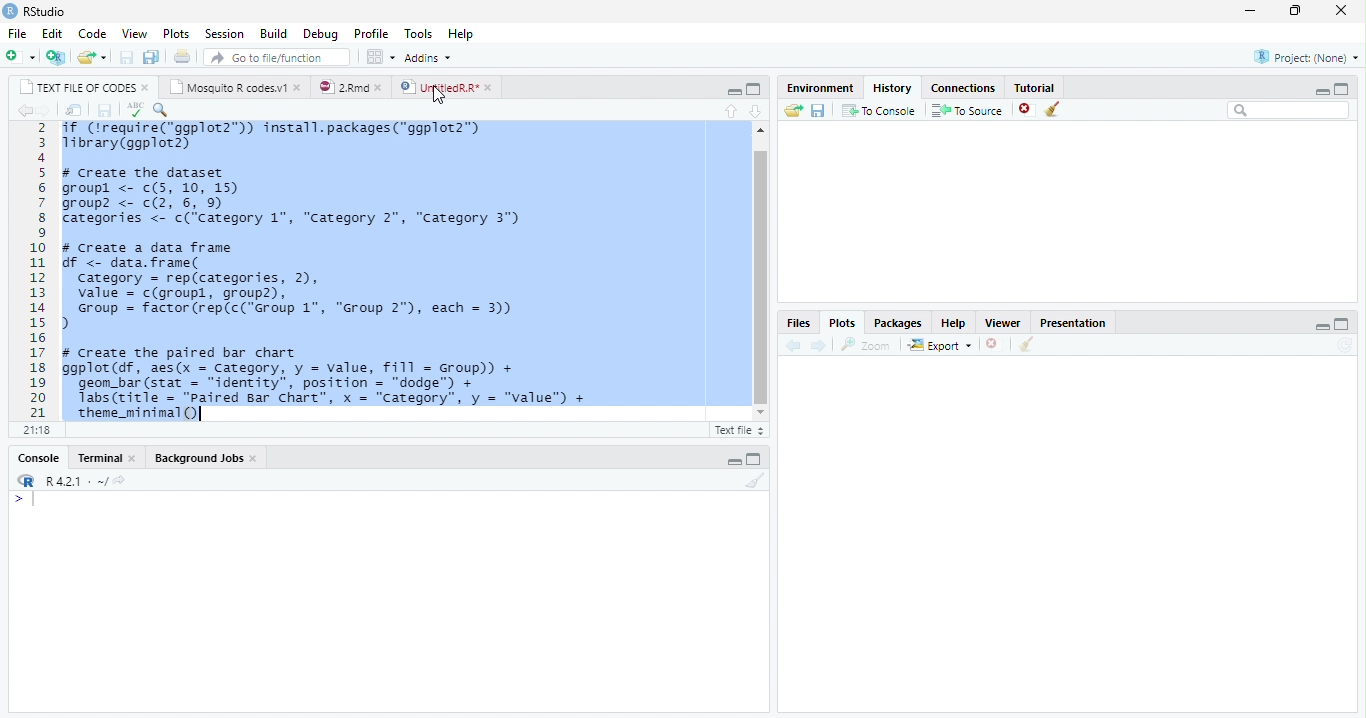 The height and width of the screenshot is (718, 1366). What do you see at coordinates (105, 110) in the screenshot?
I see `save current document` at bounding box center [105, 110].